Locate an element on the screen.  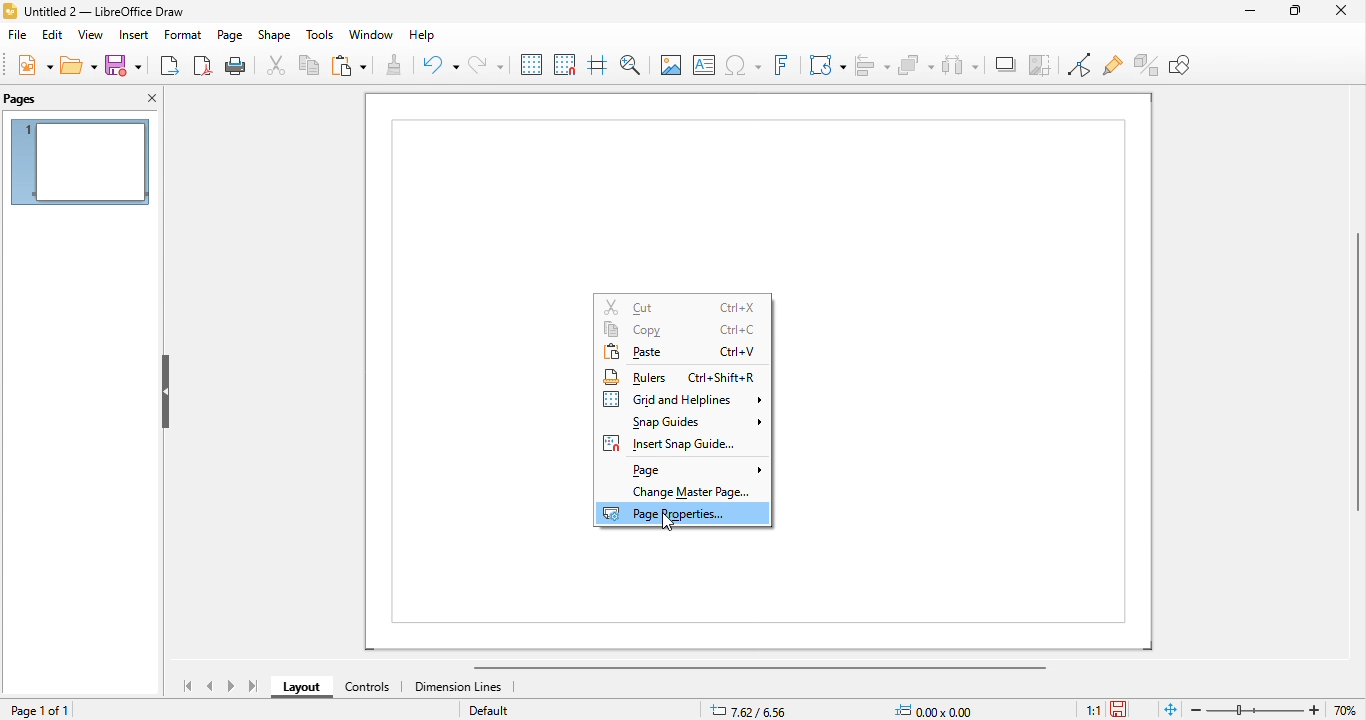
shape is located at coordinates (275, 36).